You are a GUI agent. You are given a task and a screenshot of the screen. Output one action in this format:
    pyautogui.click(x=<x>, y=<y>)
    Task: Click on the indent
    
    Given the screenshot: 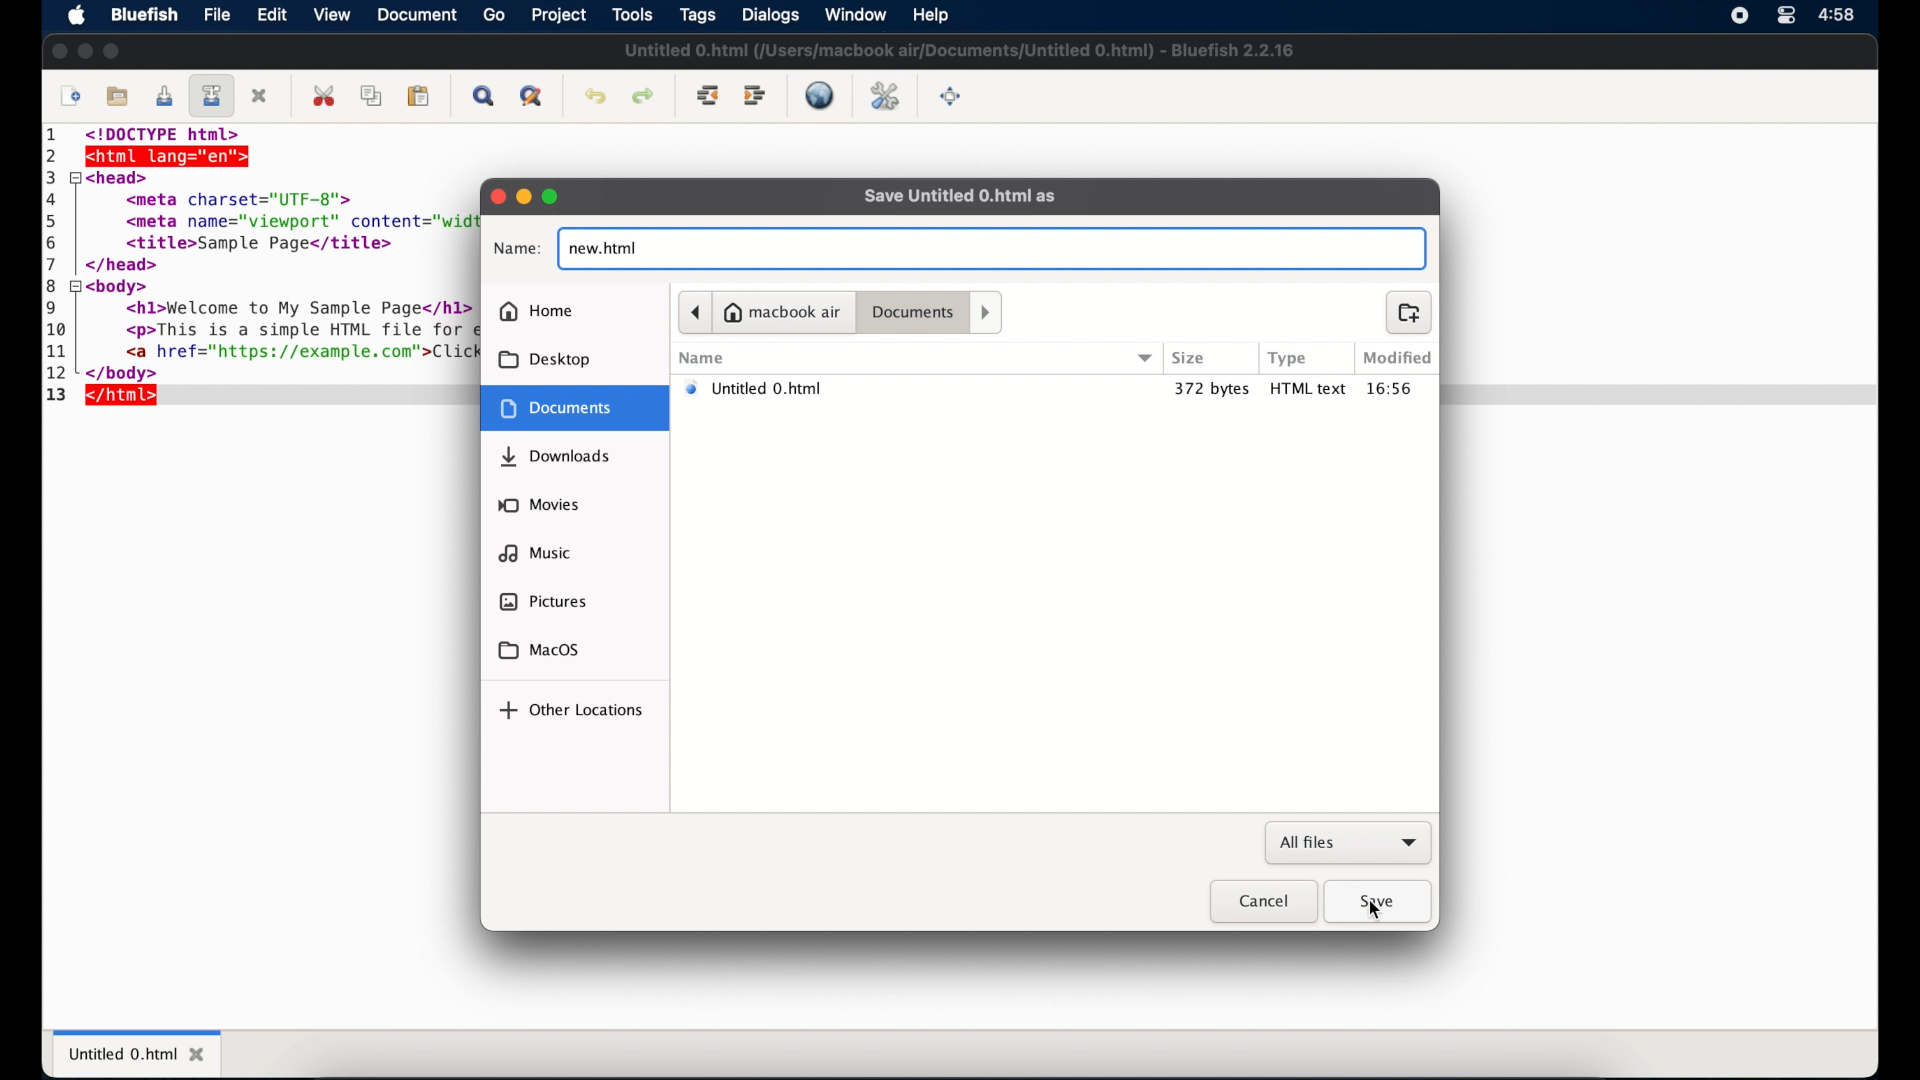 What is the action you would take?
    pyautogui.click(x=755, y=96)
    